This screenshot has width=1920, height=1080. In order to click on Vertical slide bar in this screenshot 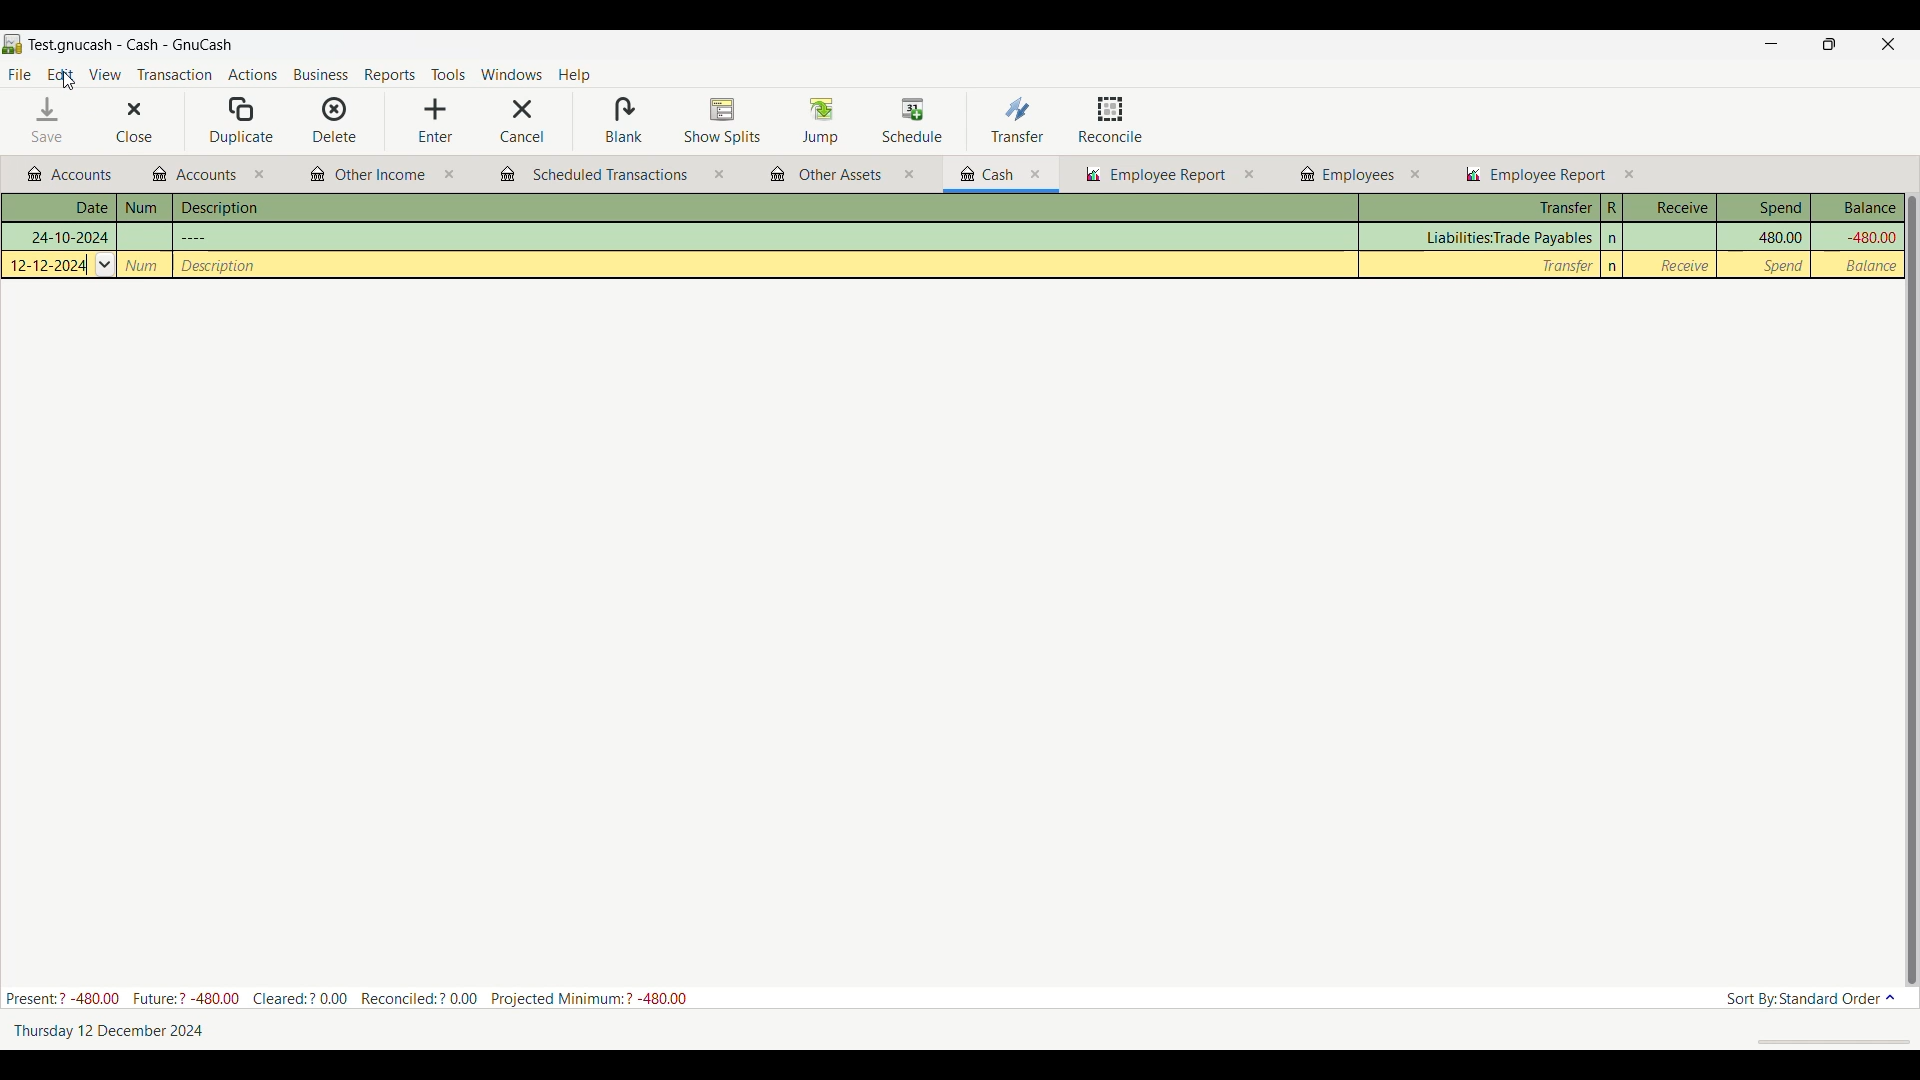, I will do `click(1912, 590)`.